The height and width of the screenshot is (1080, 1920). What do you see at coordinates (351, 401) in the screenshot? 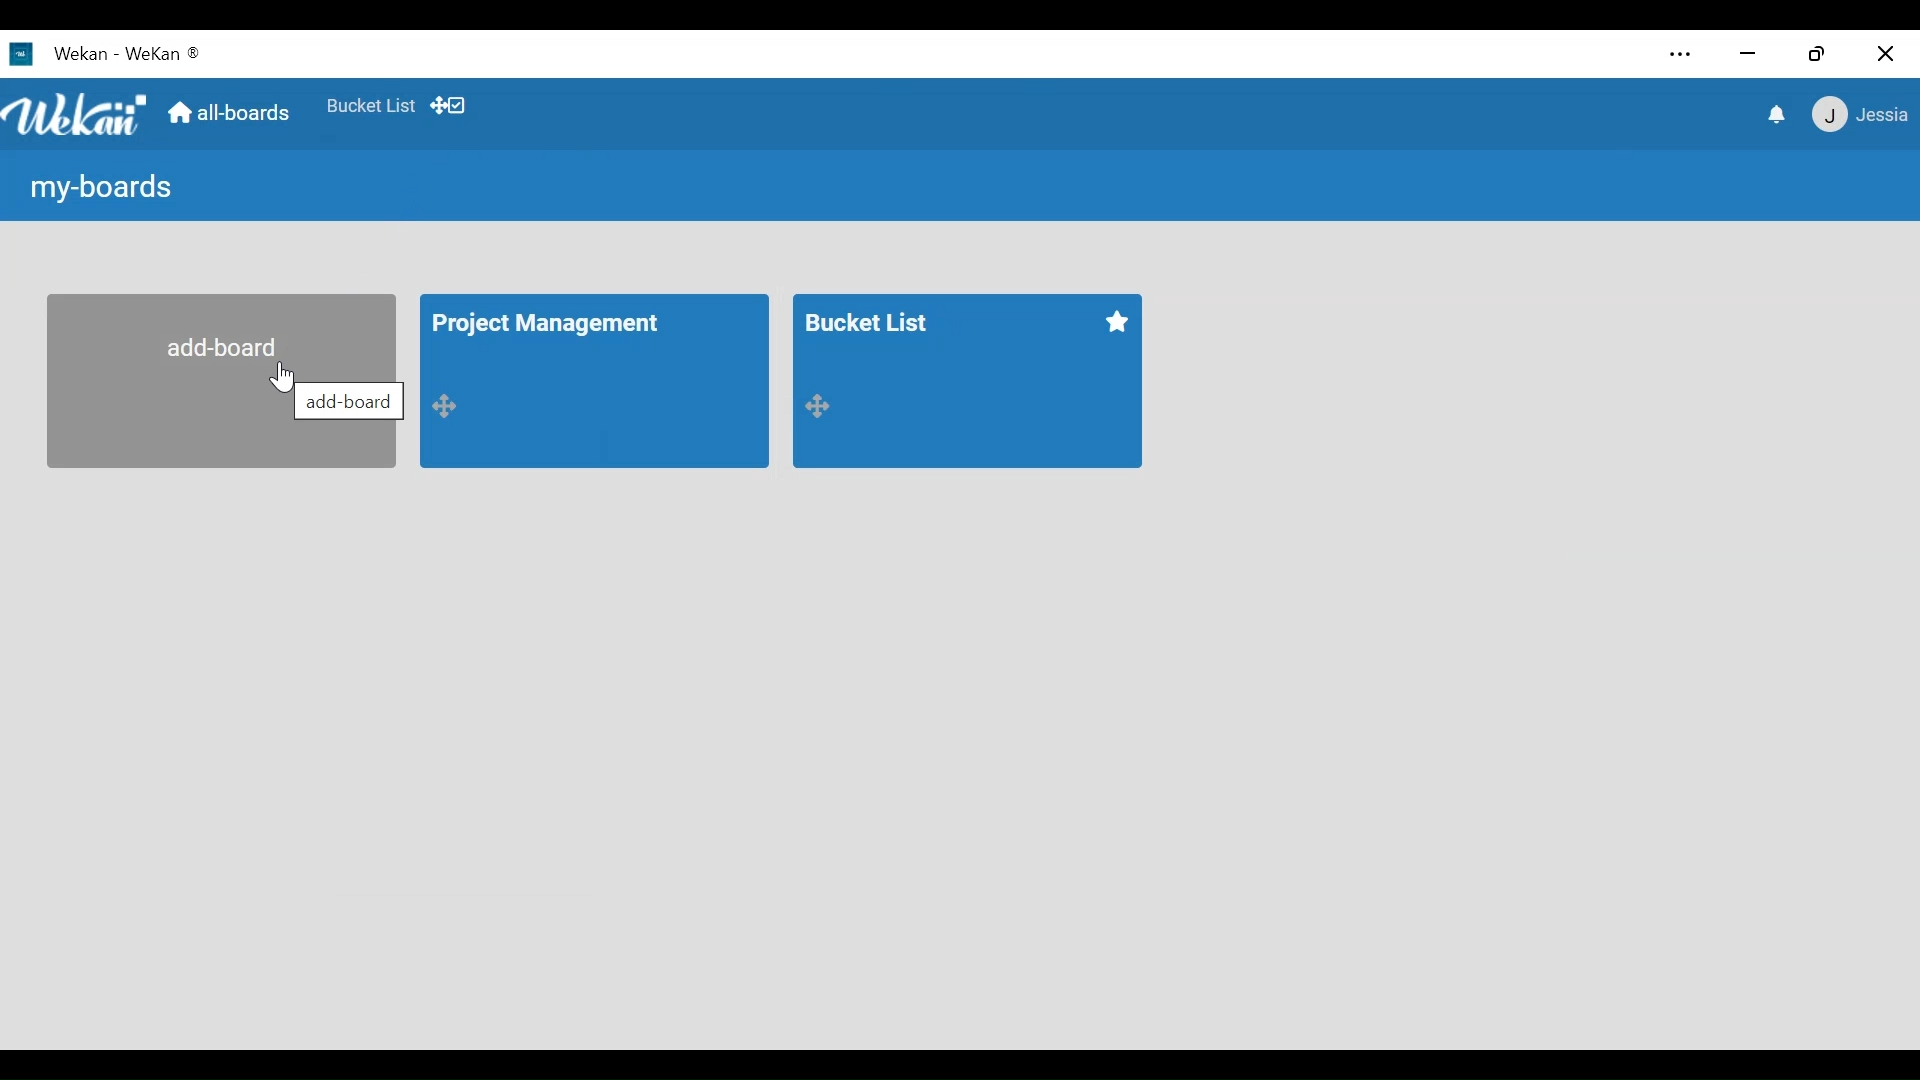
I see `add board` at bounding box center [351, 401].